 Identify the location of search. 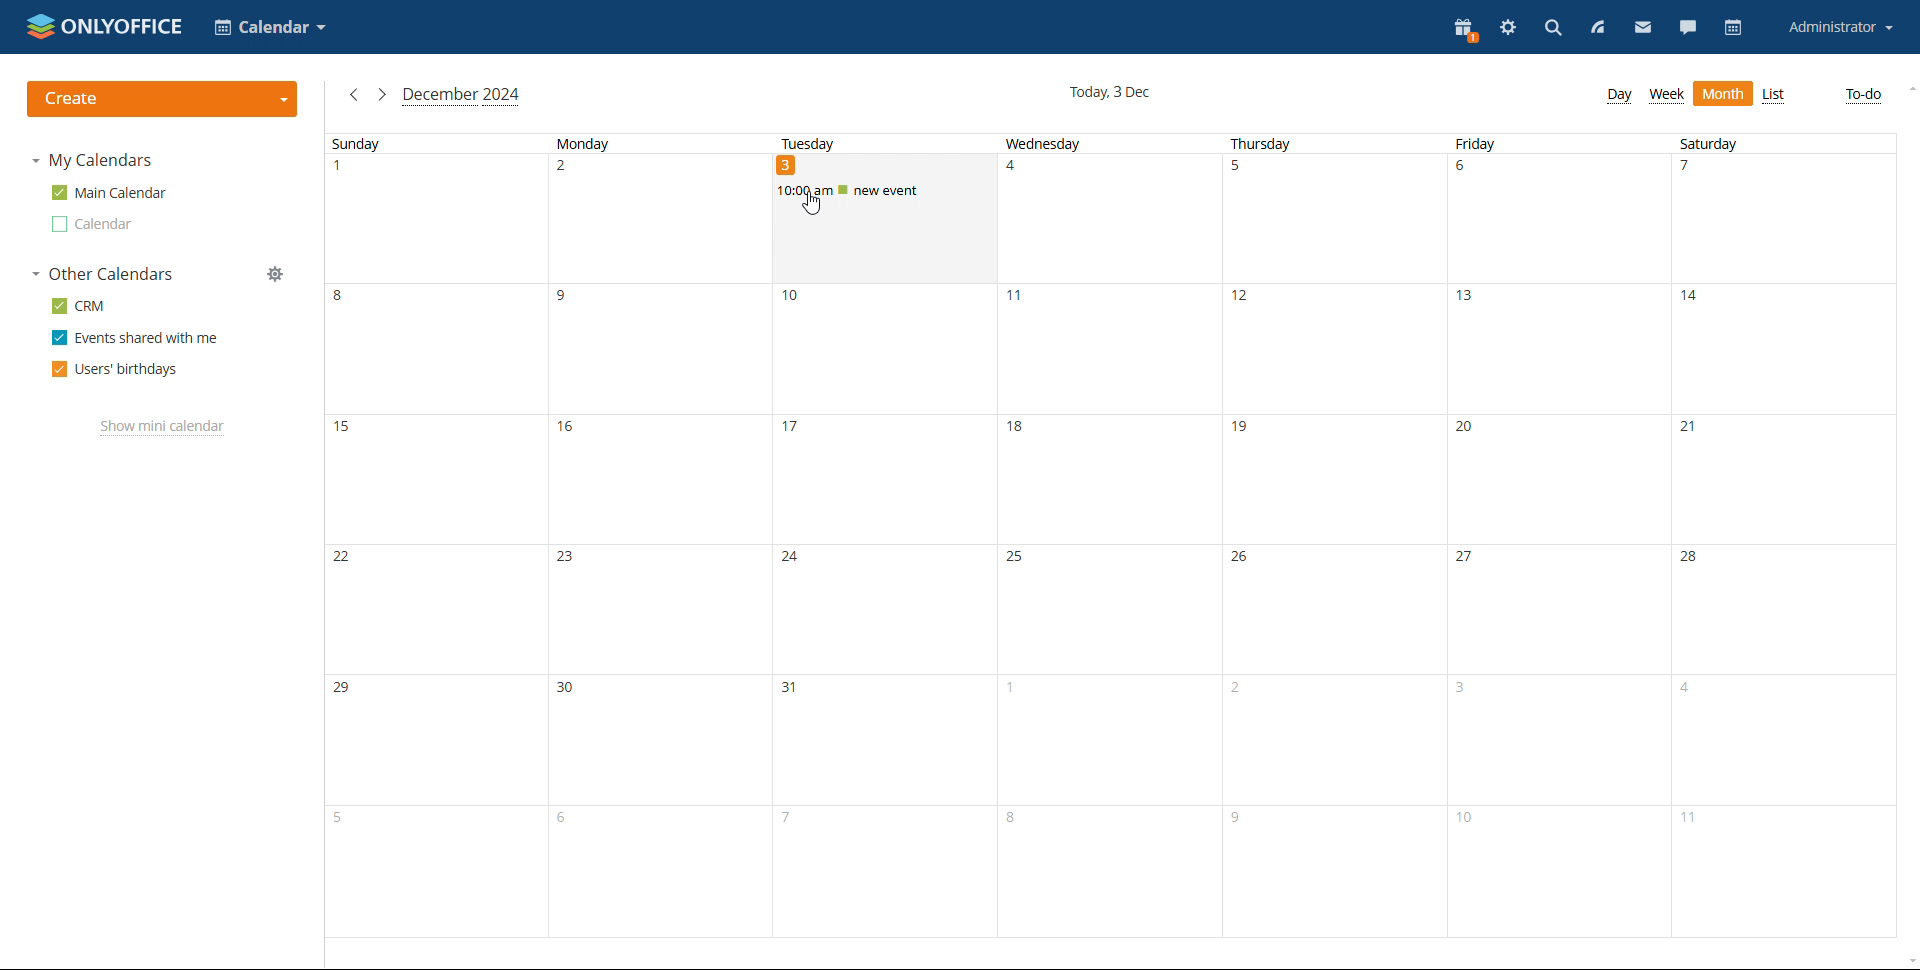
(1553, 29).